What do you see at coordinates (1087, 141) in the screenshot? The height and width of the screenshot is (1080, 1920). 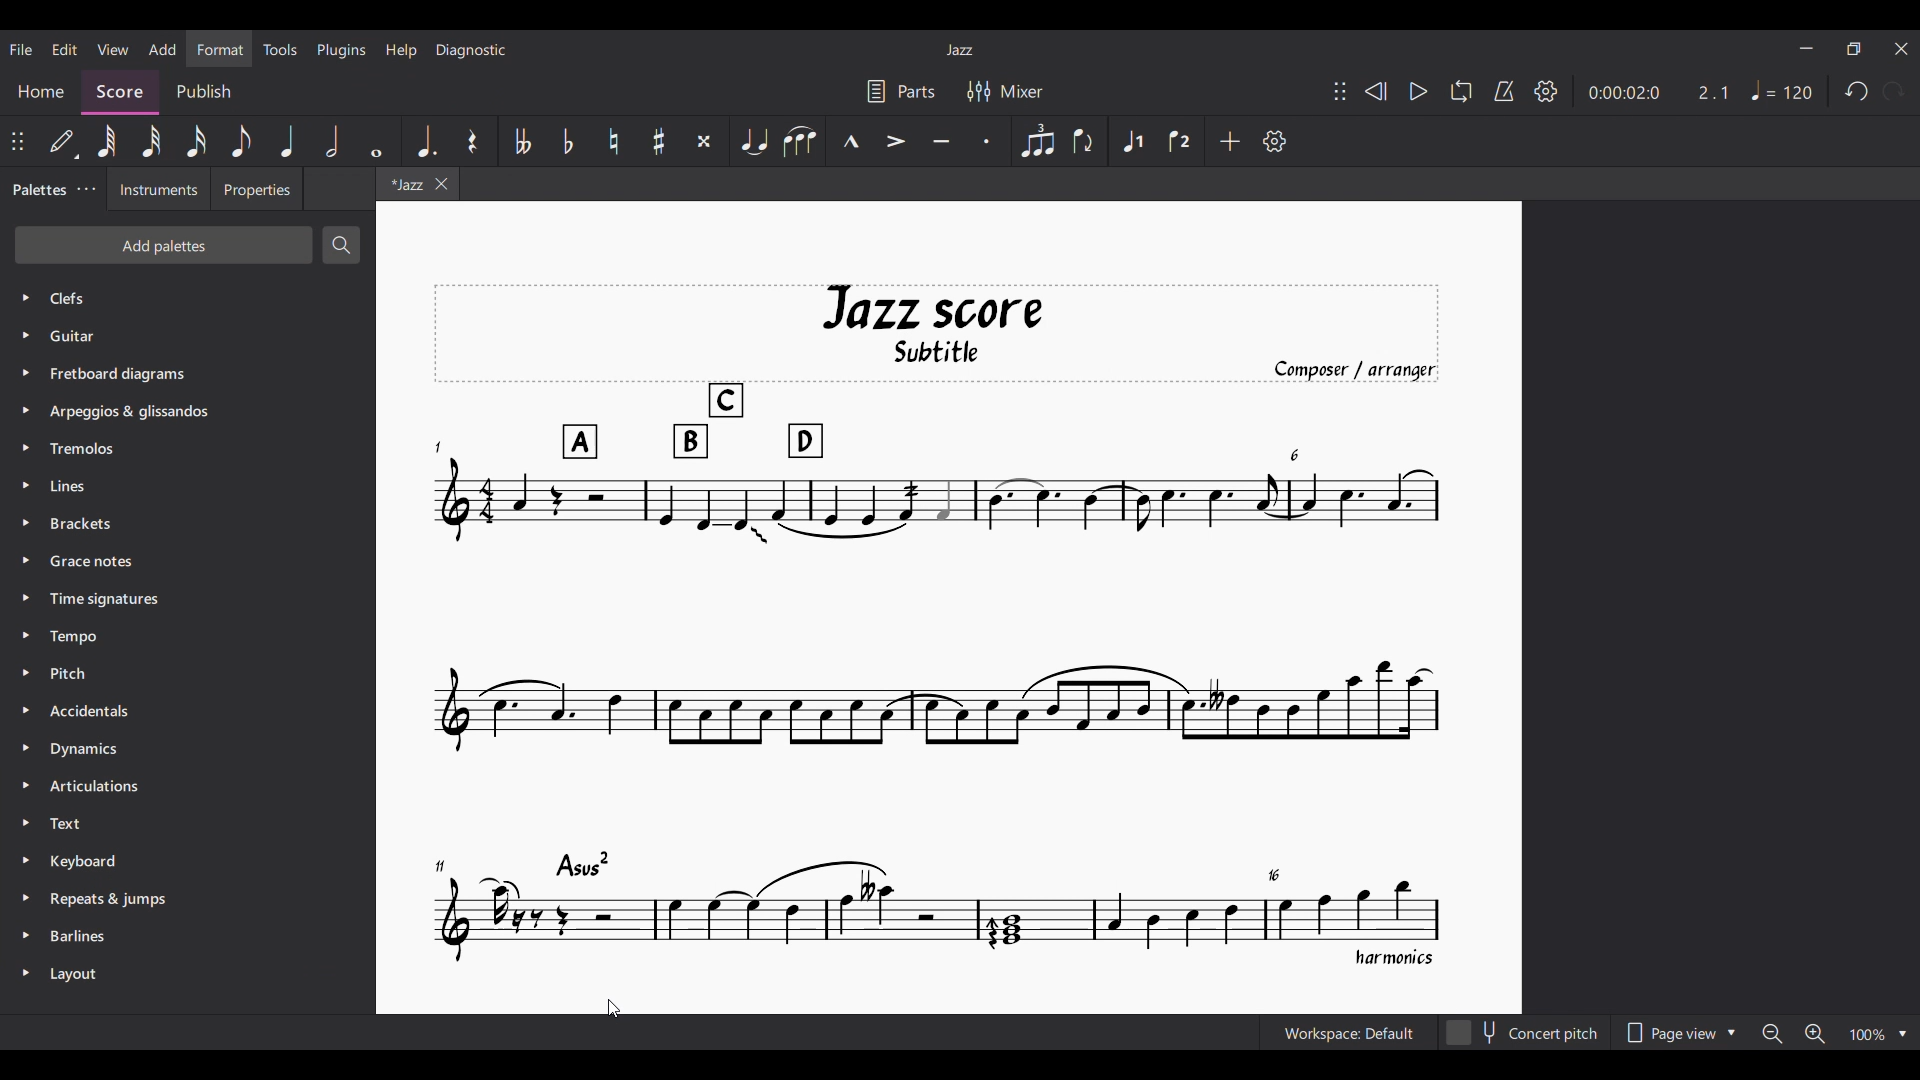 I see `Flip direction` at bounding box center [1087, 141].